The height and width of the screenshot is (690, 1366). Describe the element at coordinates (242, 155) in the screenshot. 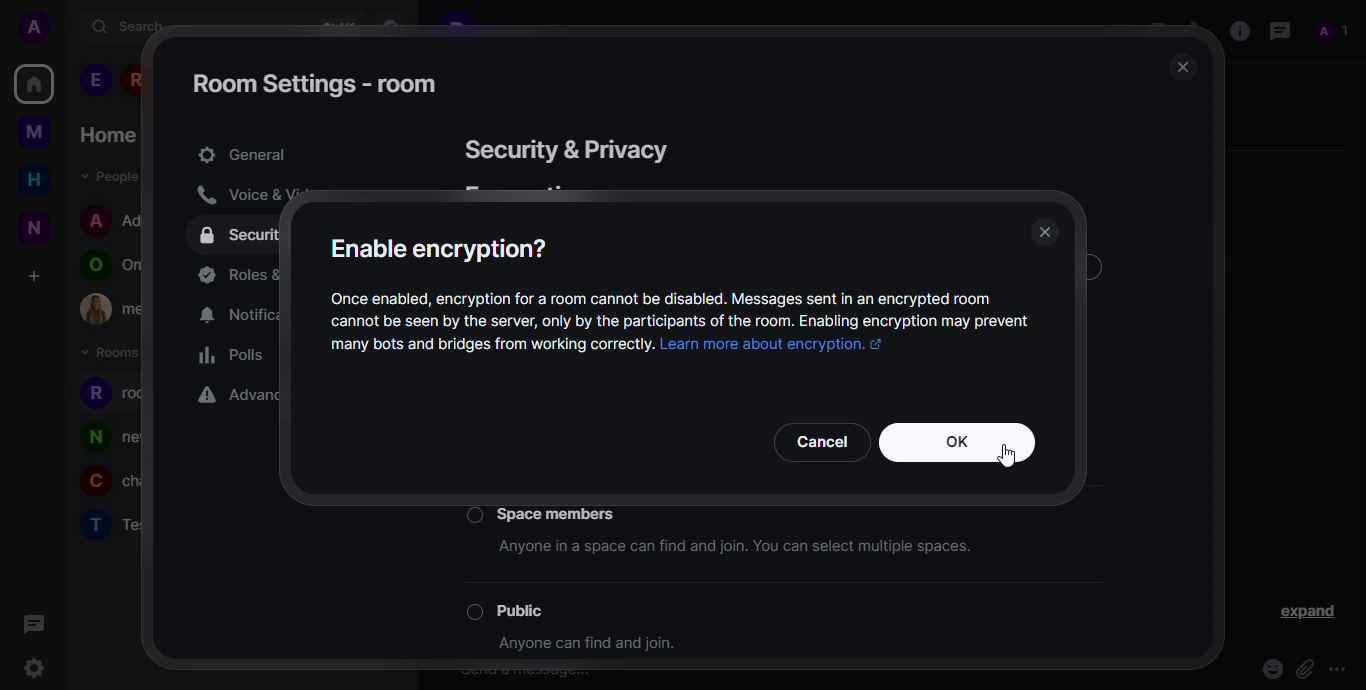

I see `general` at that location.